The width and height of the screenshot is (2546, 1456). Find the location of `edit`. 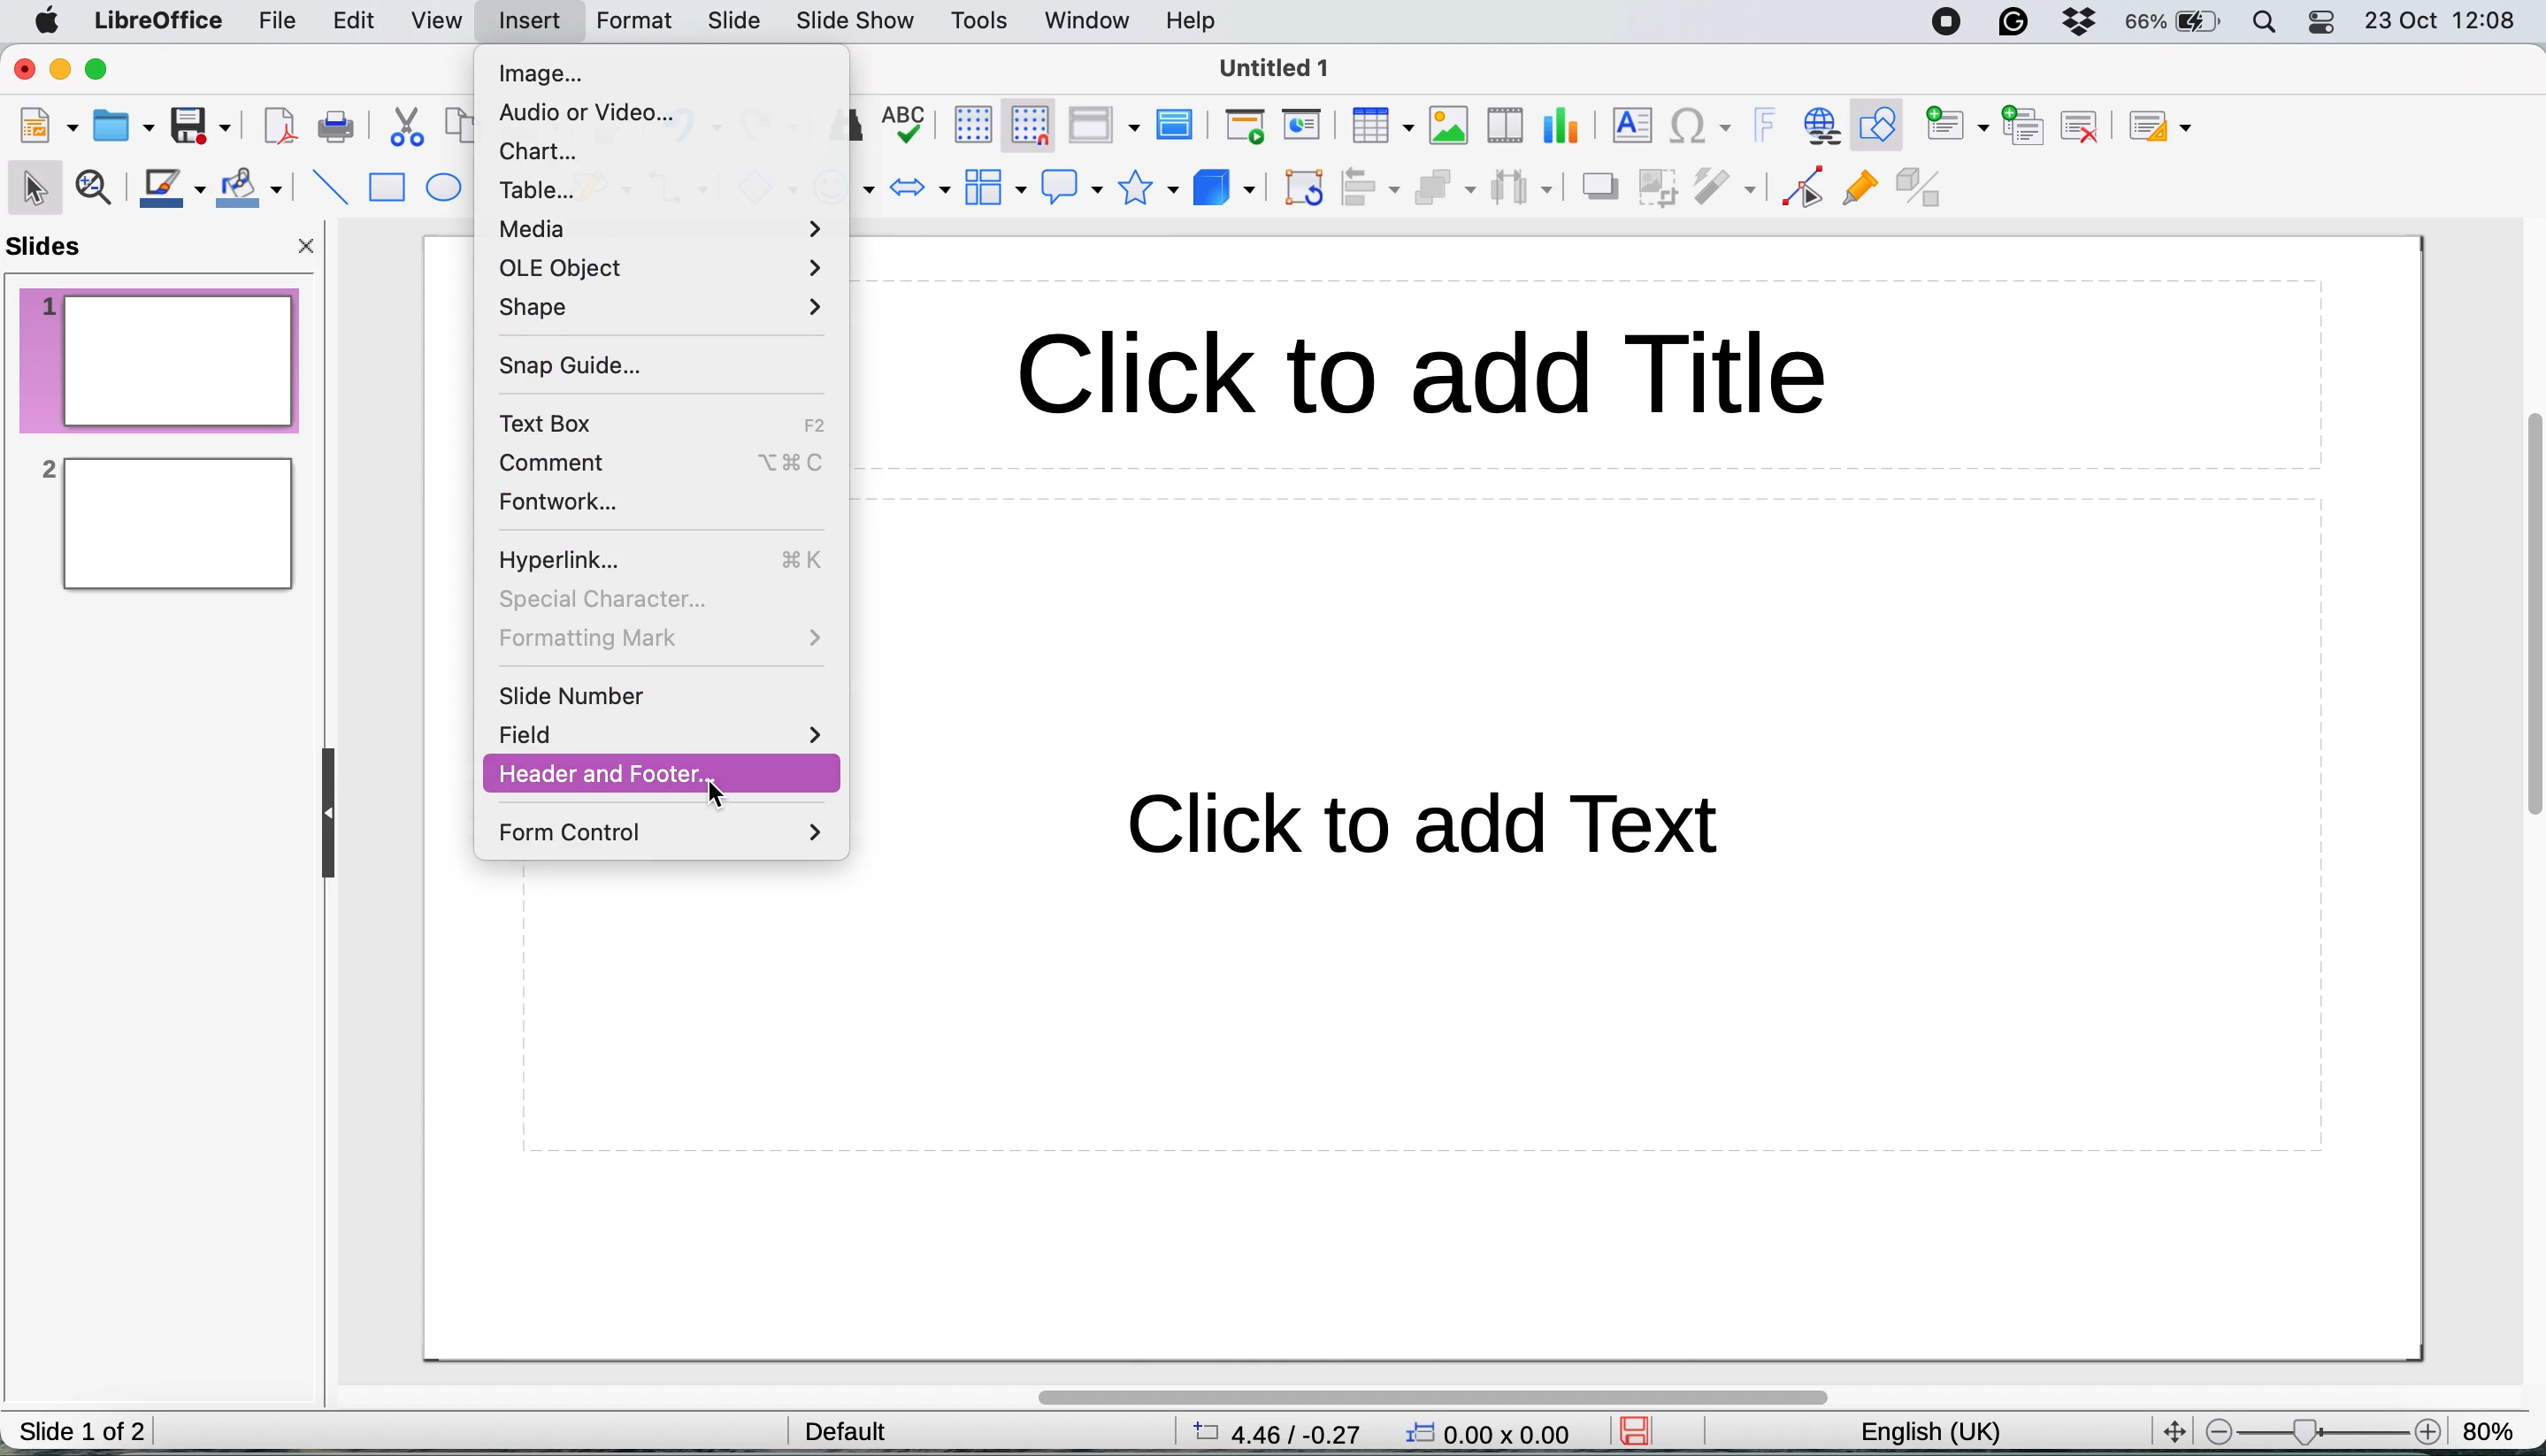

edit is located at coordinates (360, 25).